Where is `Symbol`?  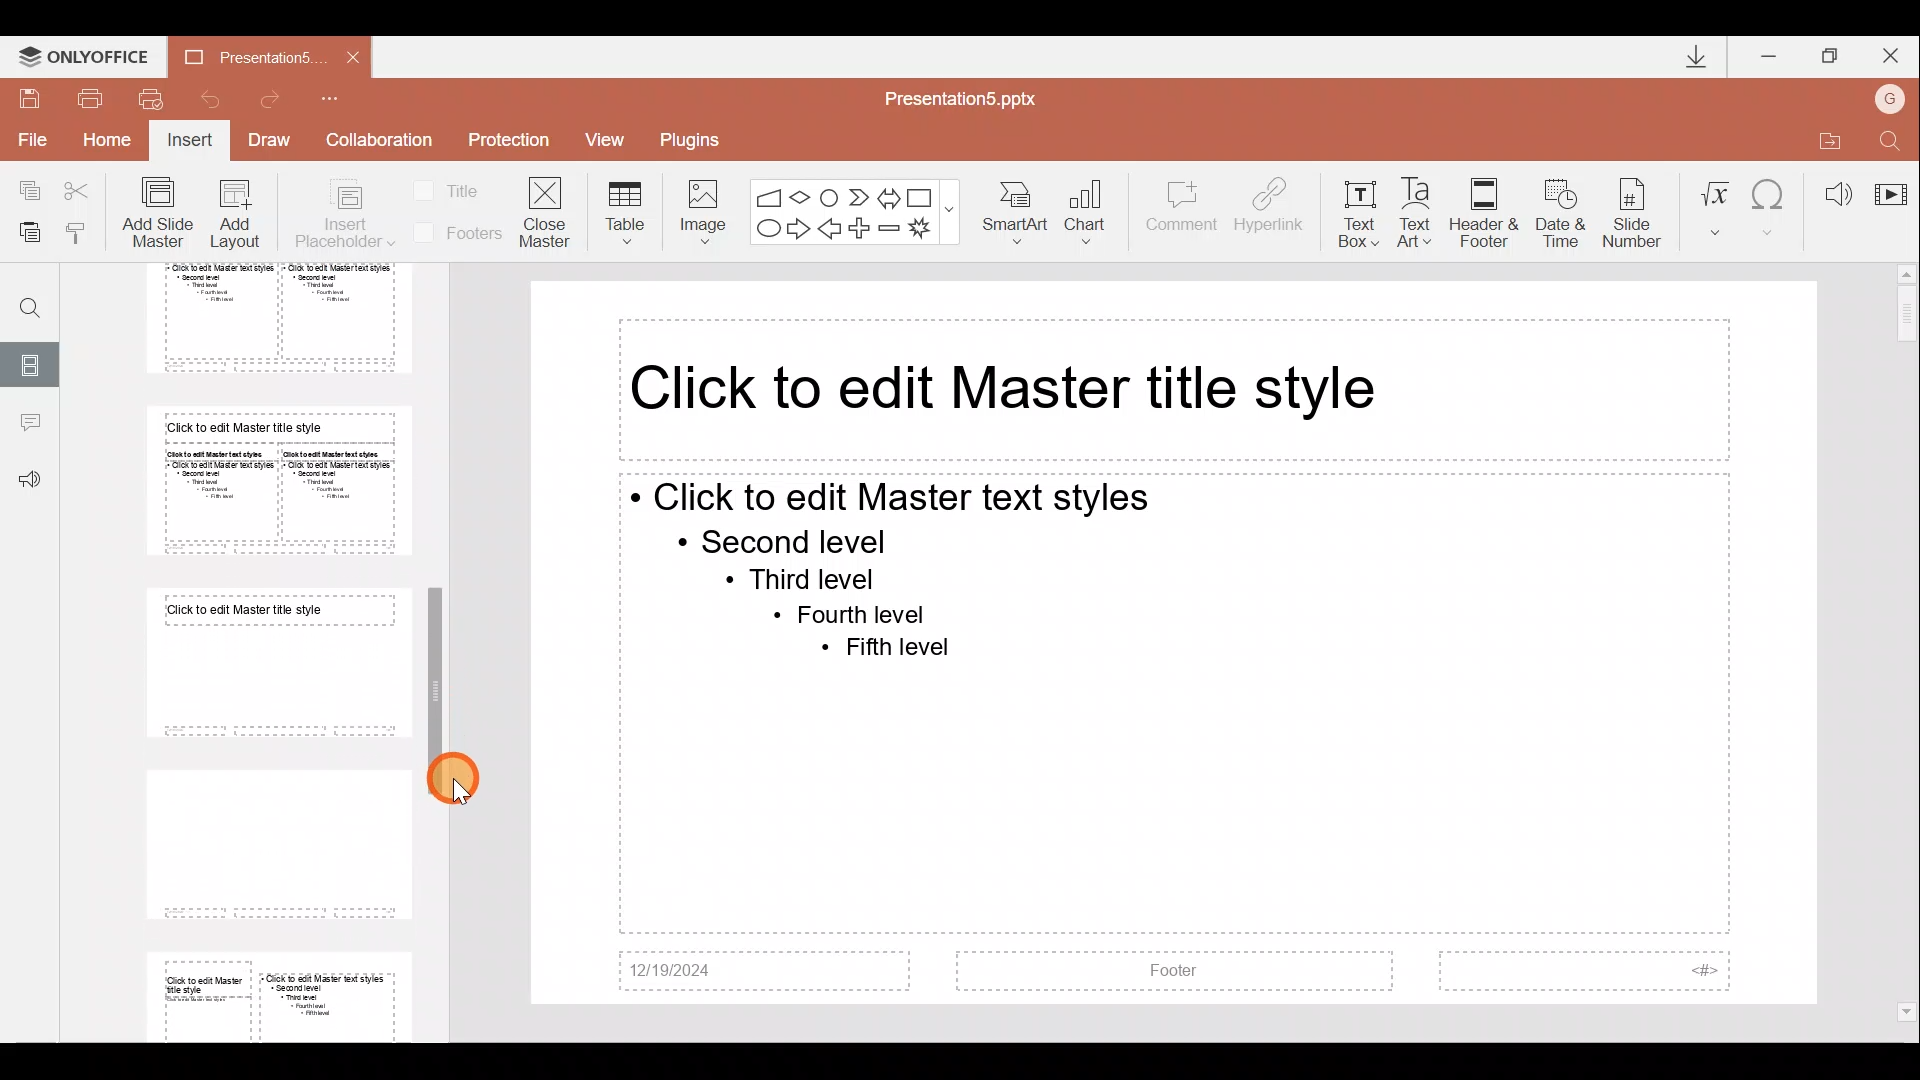
Symbol is located at coordinates (1771, 205).